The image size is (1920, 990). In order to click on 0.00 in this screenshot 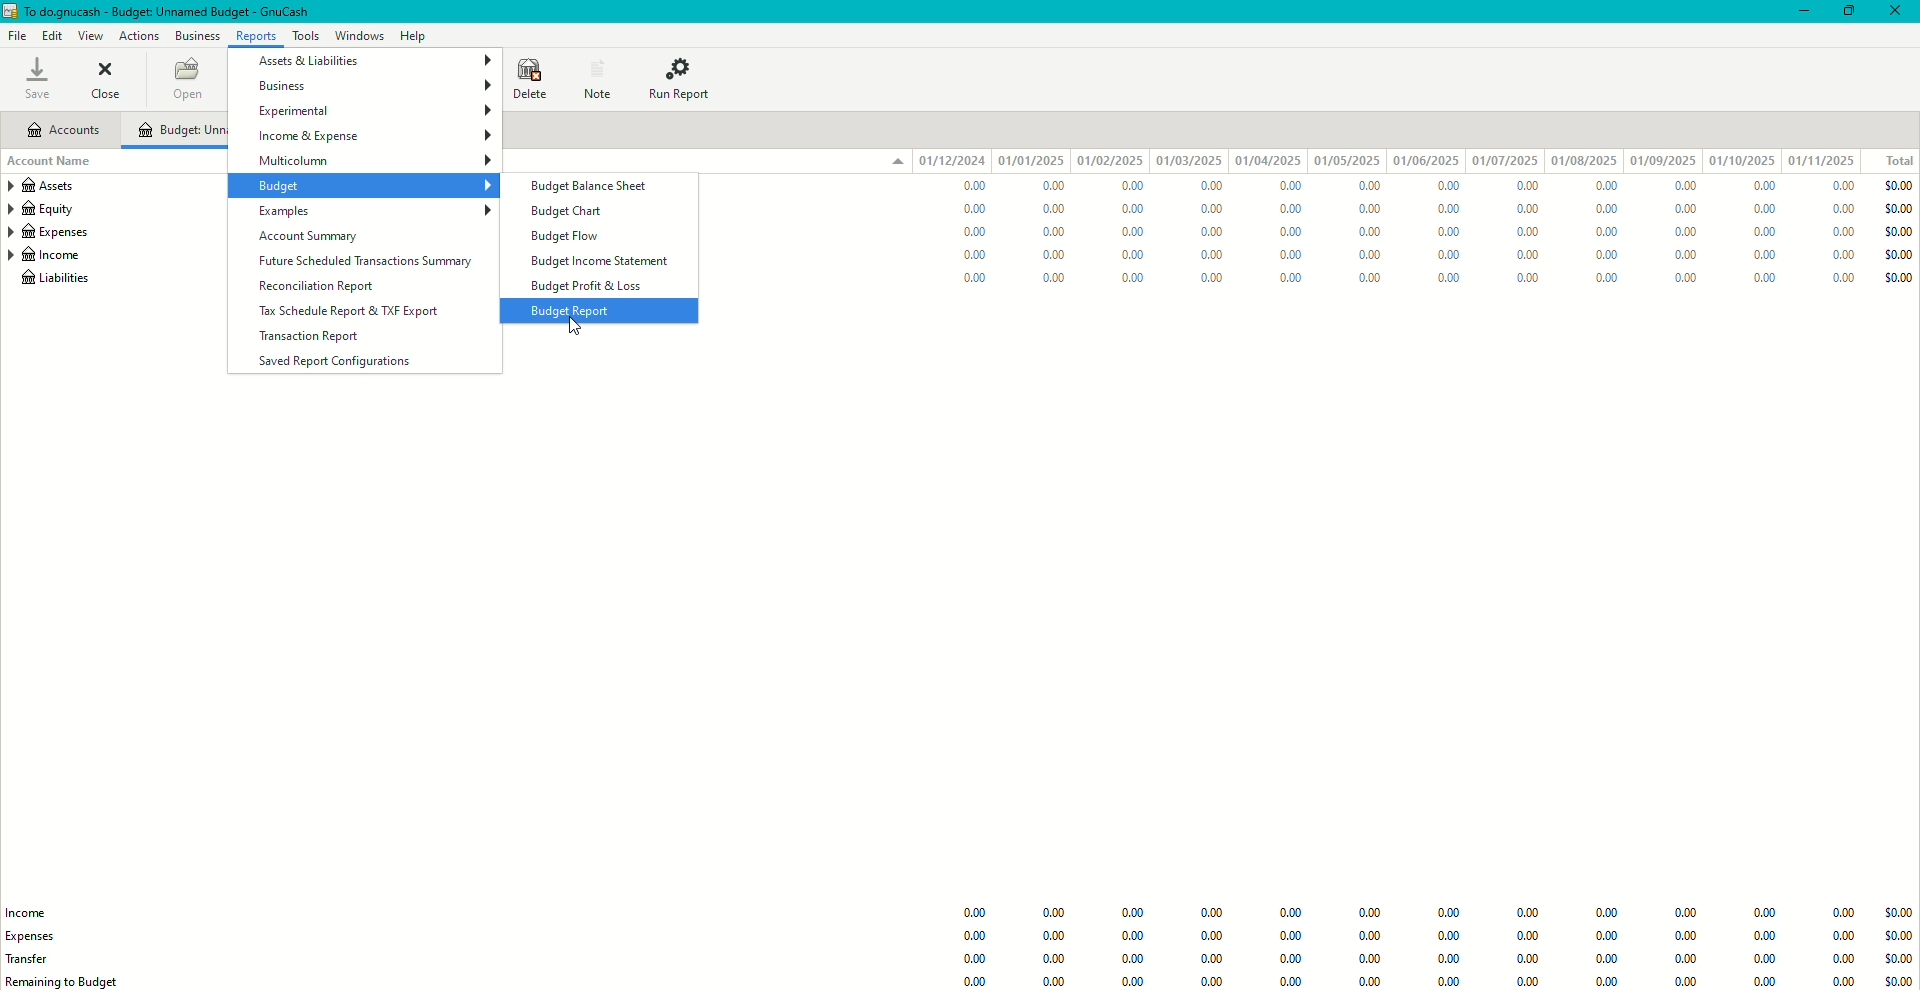, I will do `click(1366, 210)`.